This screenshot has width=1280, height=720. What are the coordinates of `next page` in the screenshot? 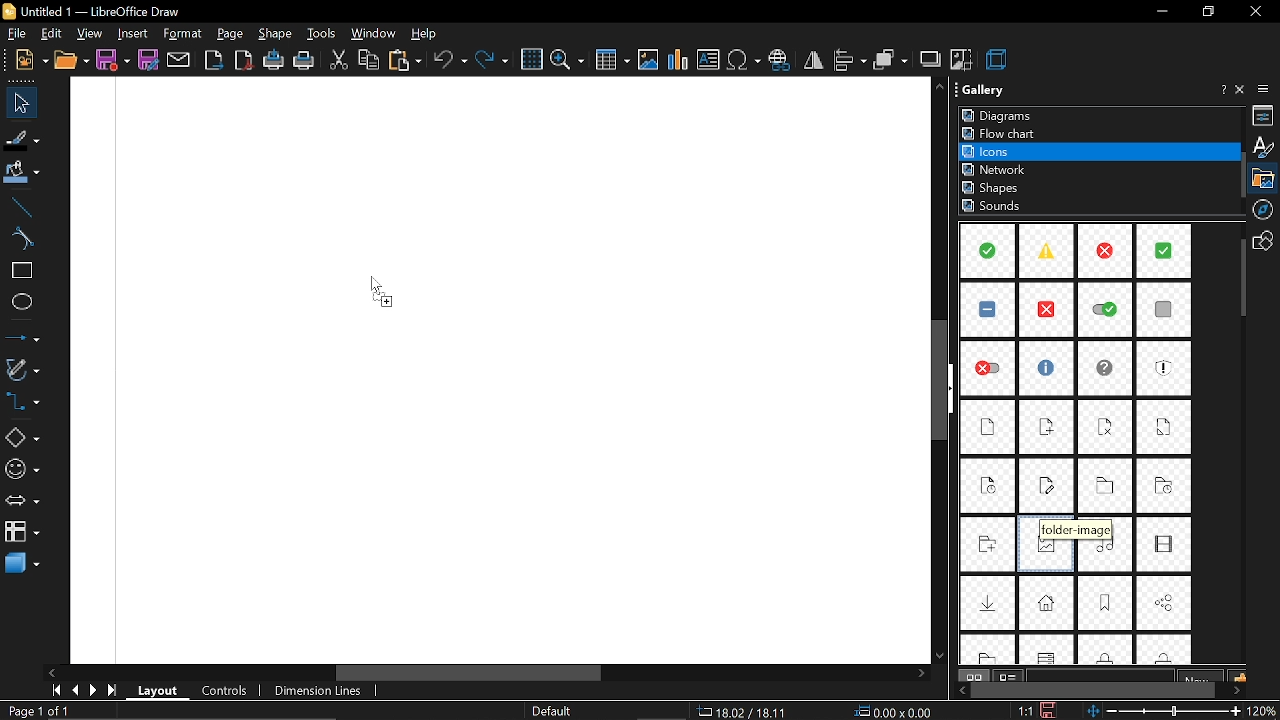 It's located at (93, 691).